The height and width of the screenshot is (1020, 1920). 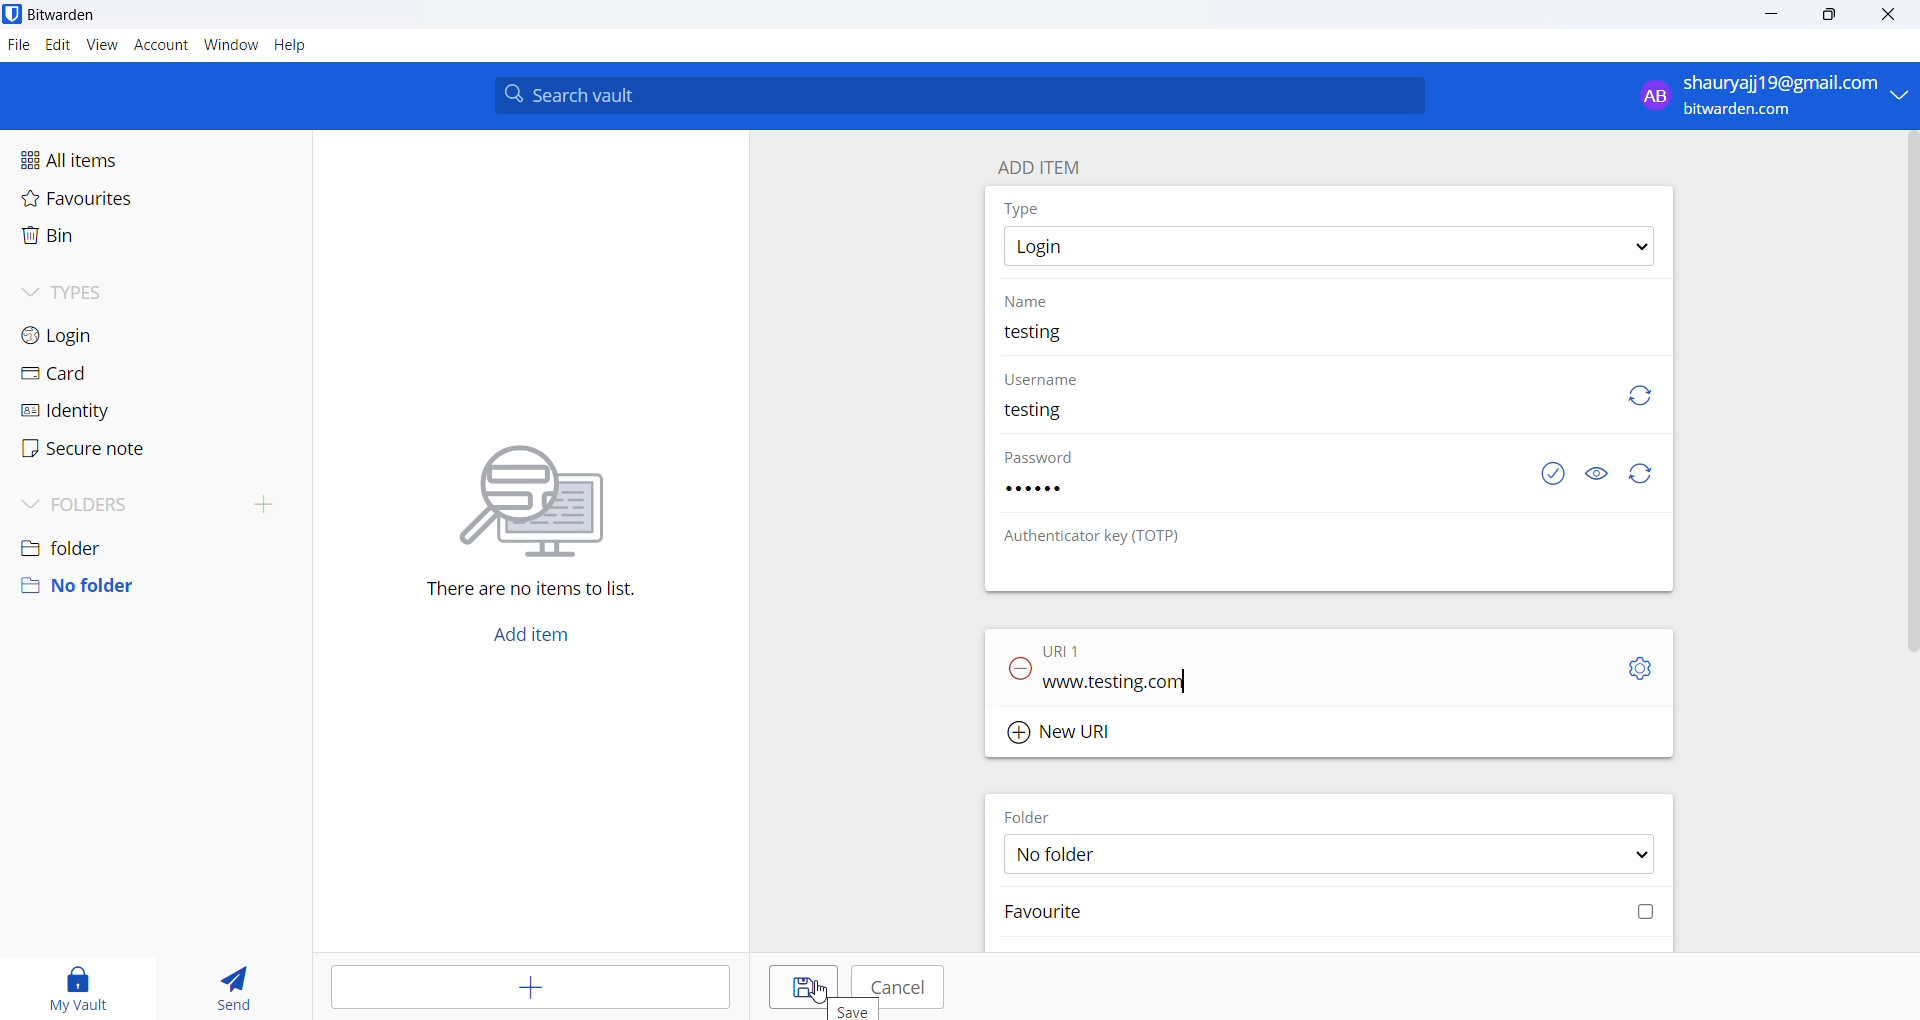 I want to click on login, so click(x=104, y=336).